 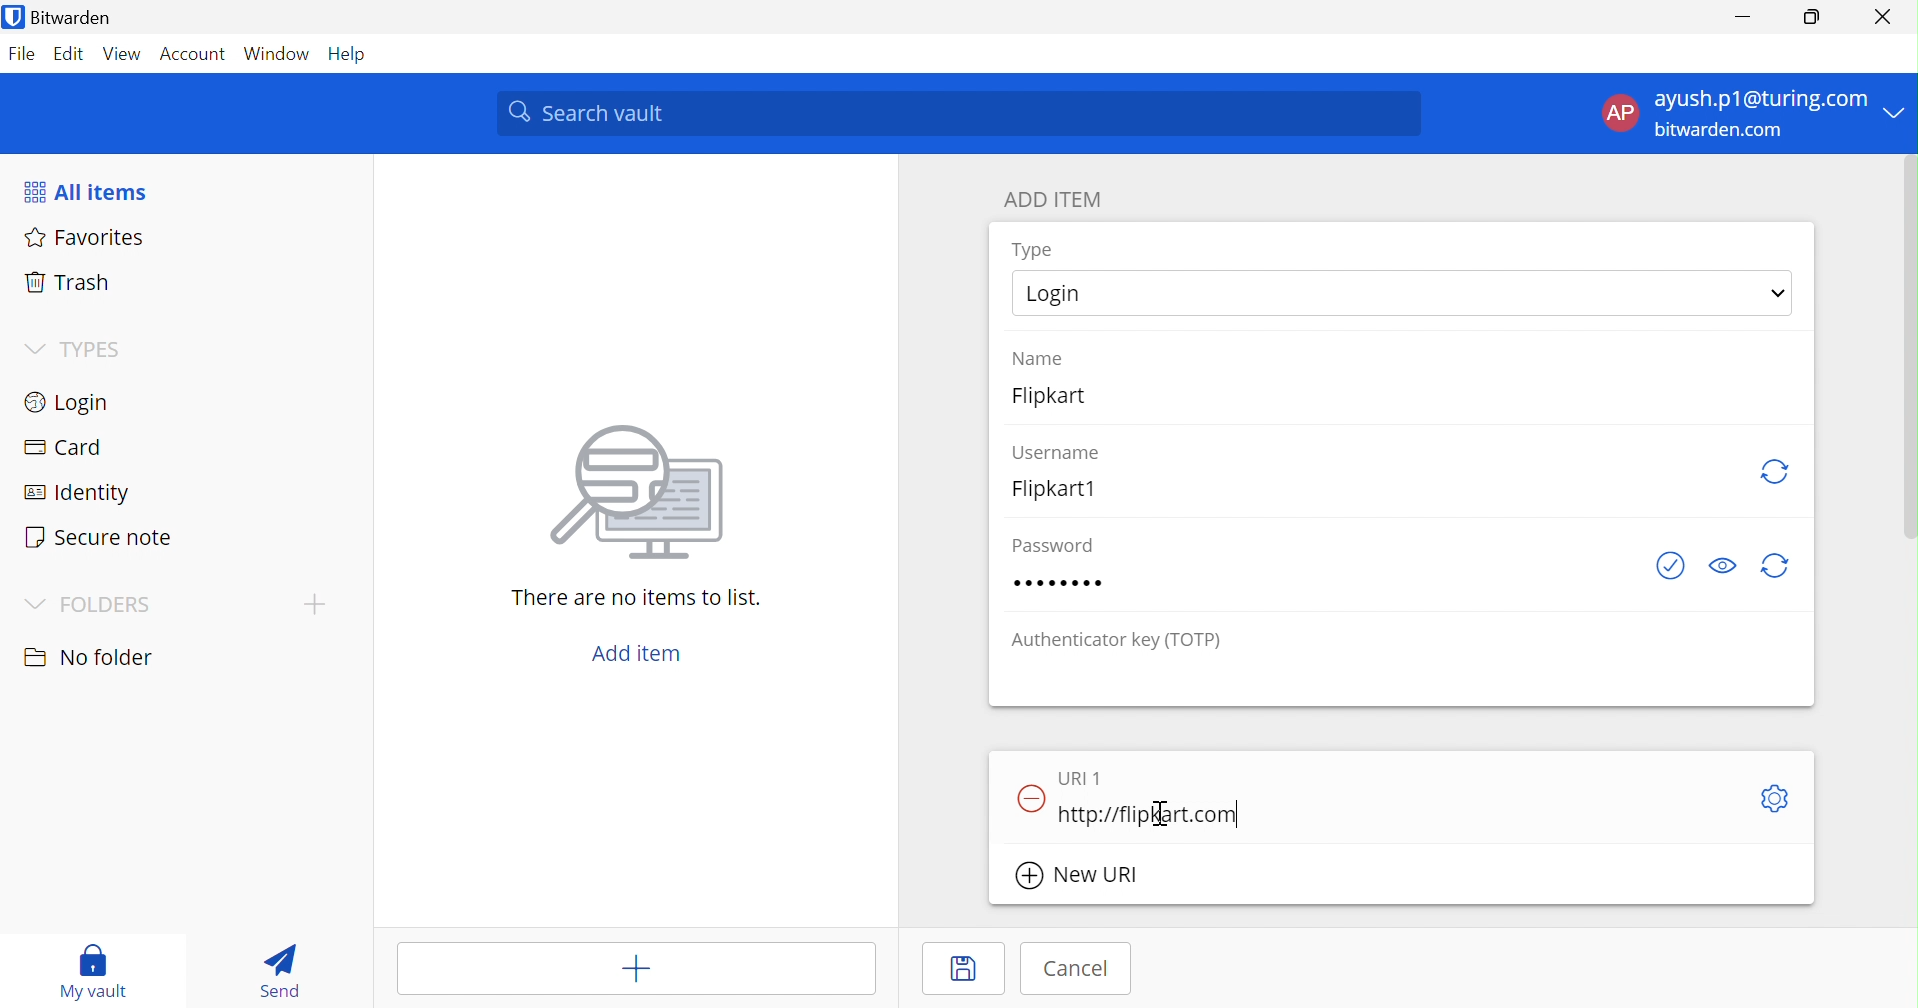 I want to click on Login, so click(x=71, y=405).